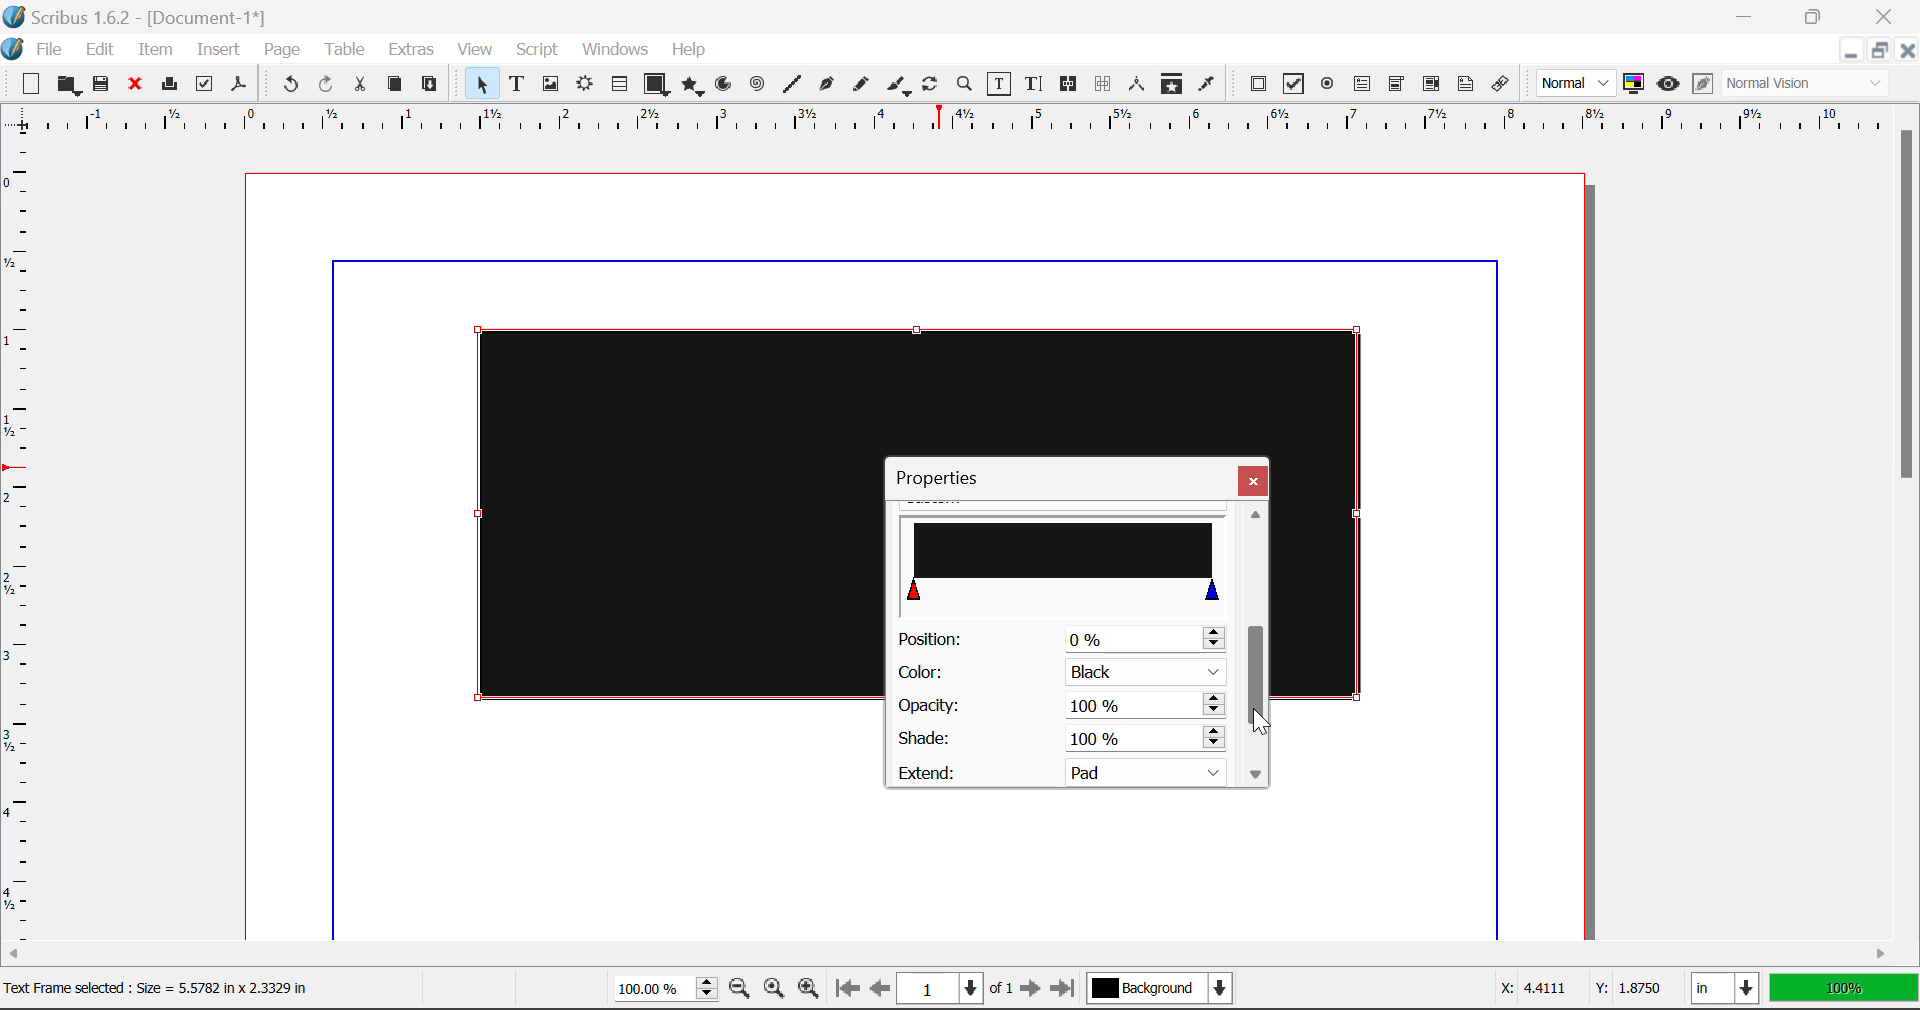 This screenshot has width=1920, height=1010. Describe the element at coordinates (1058, 673) in the screenshot. I see `Color` at that location.